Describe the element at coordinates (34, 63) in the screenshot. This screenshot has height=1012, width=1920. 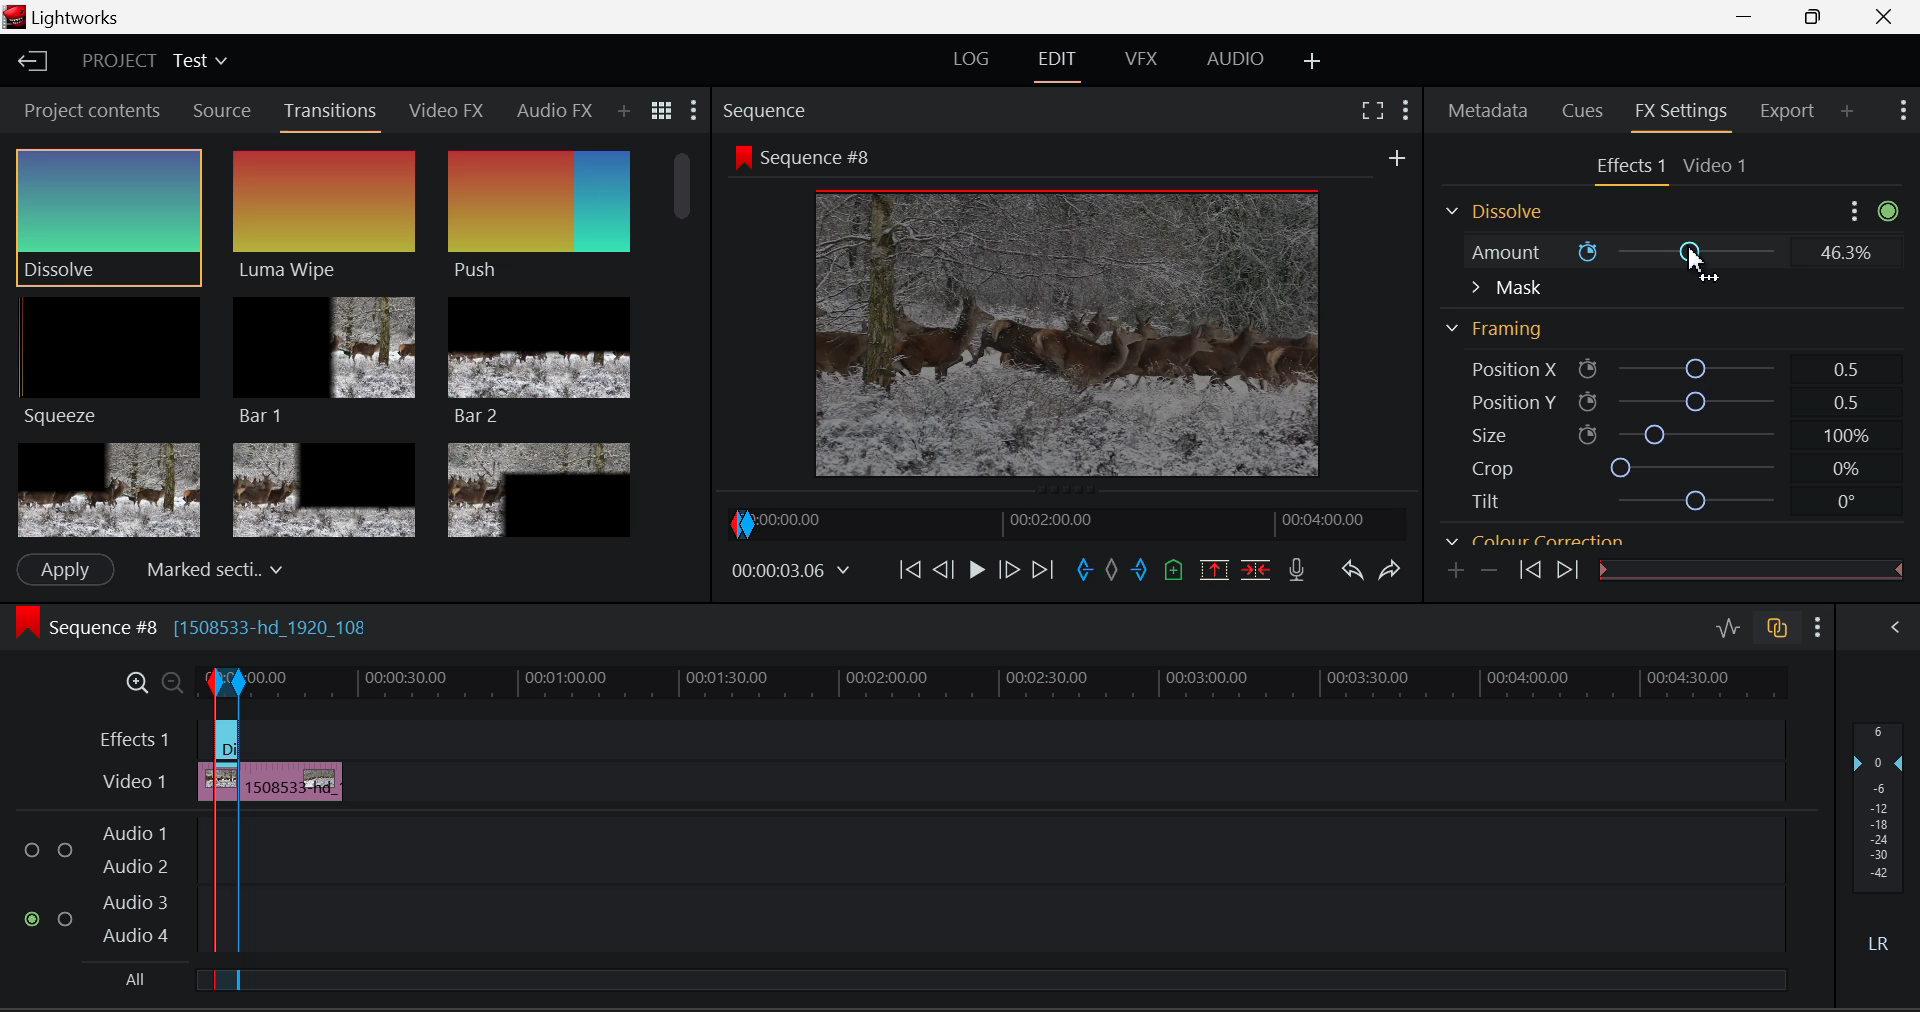
I see `Go to Homepage` at that location.